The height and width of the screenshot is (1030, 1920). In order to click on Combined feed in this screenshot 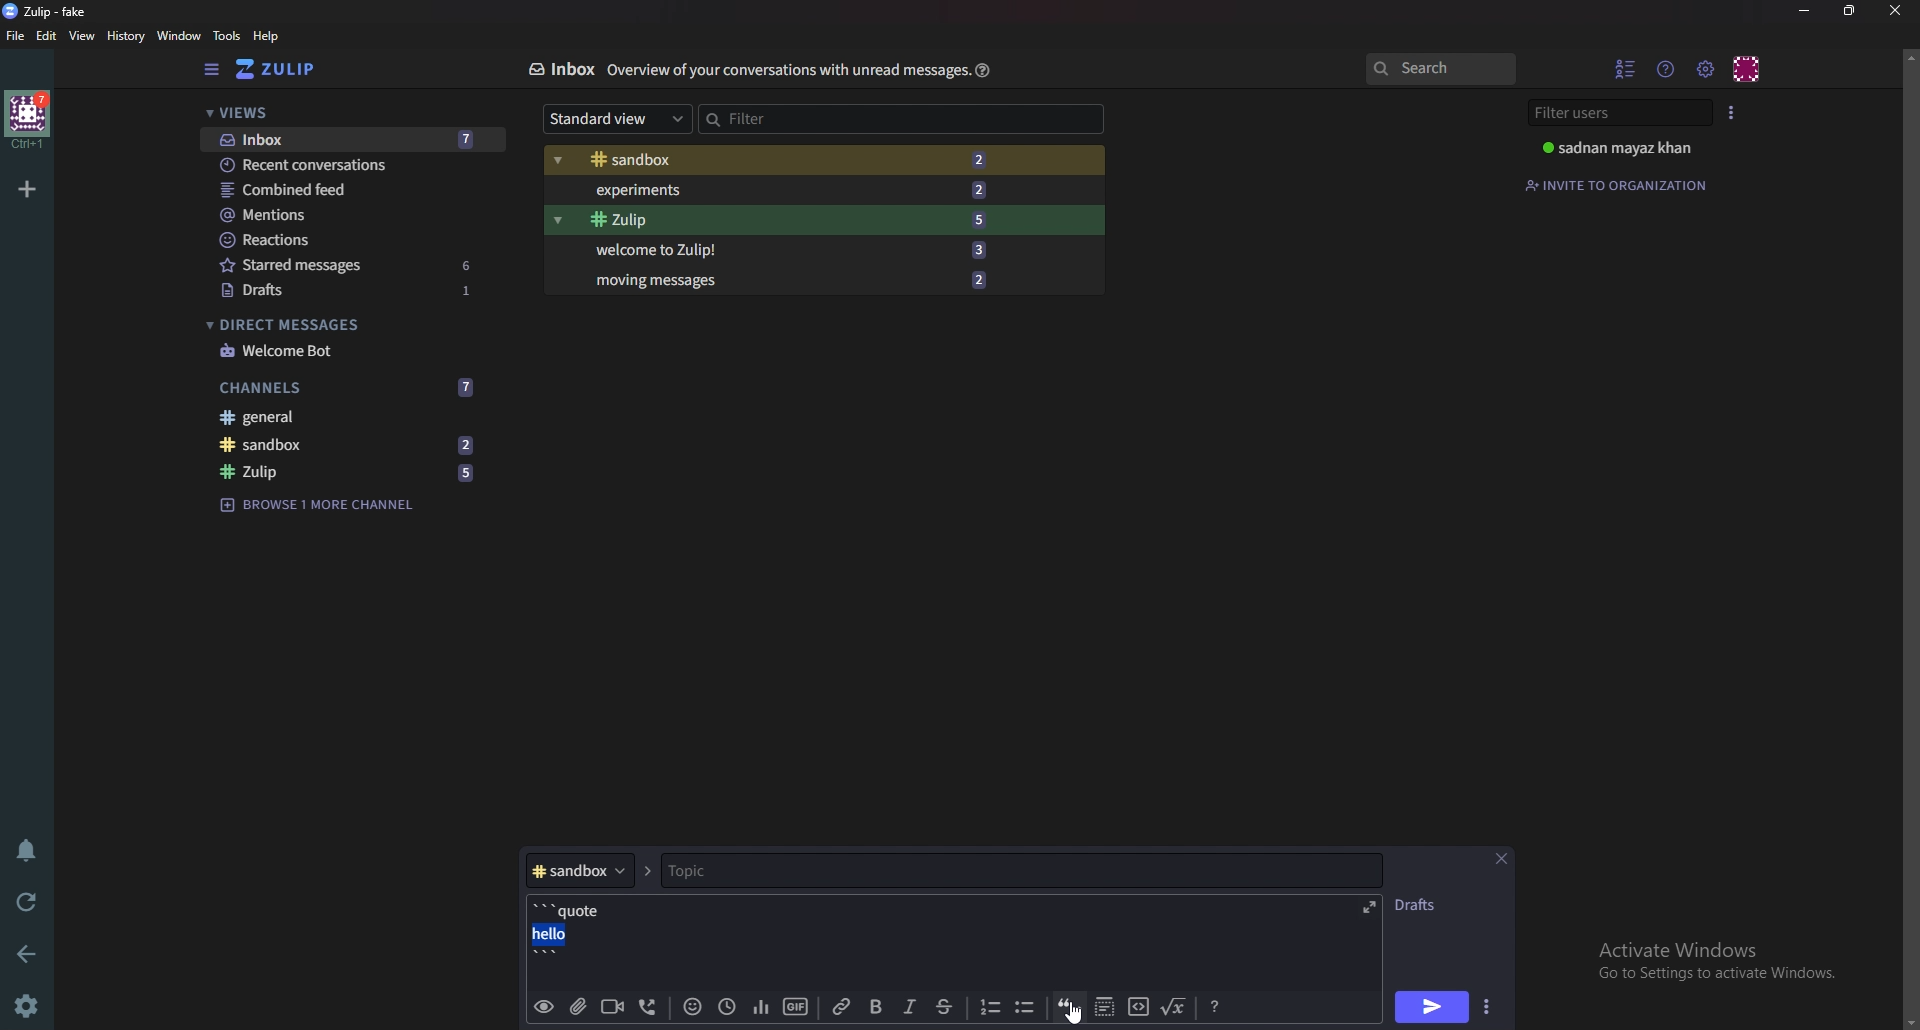, I will do `click(344, 191)`.